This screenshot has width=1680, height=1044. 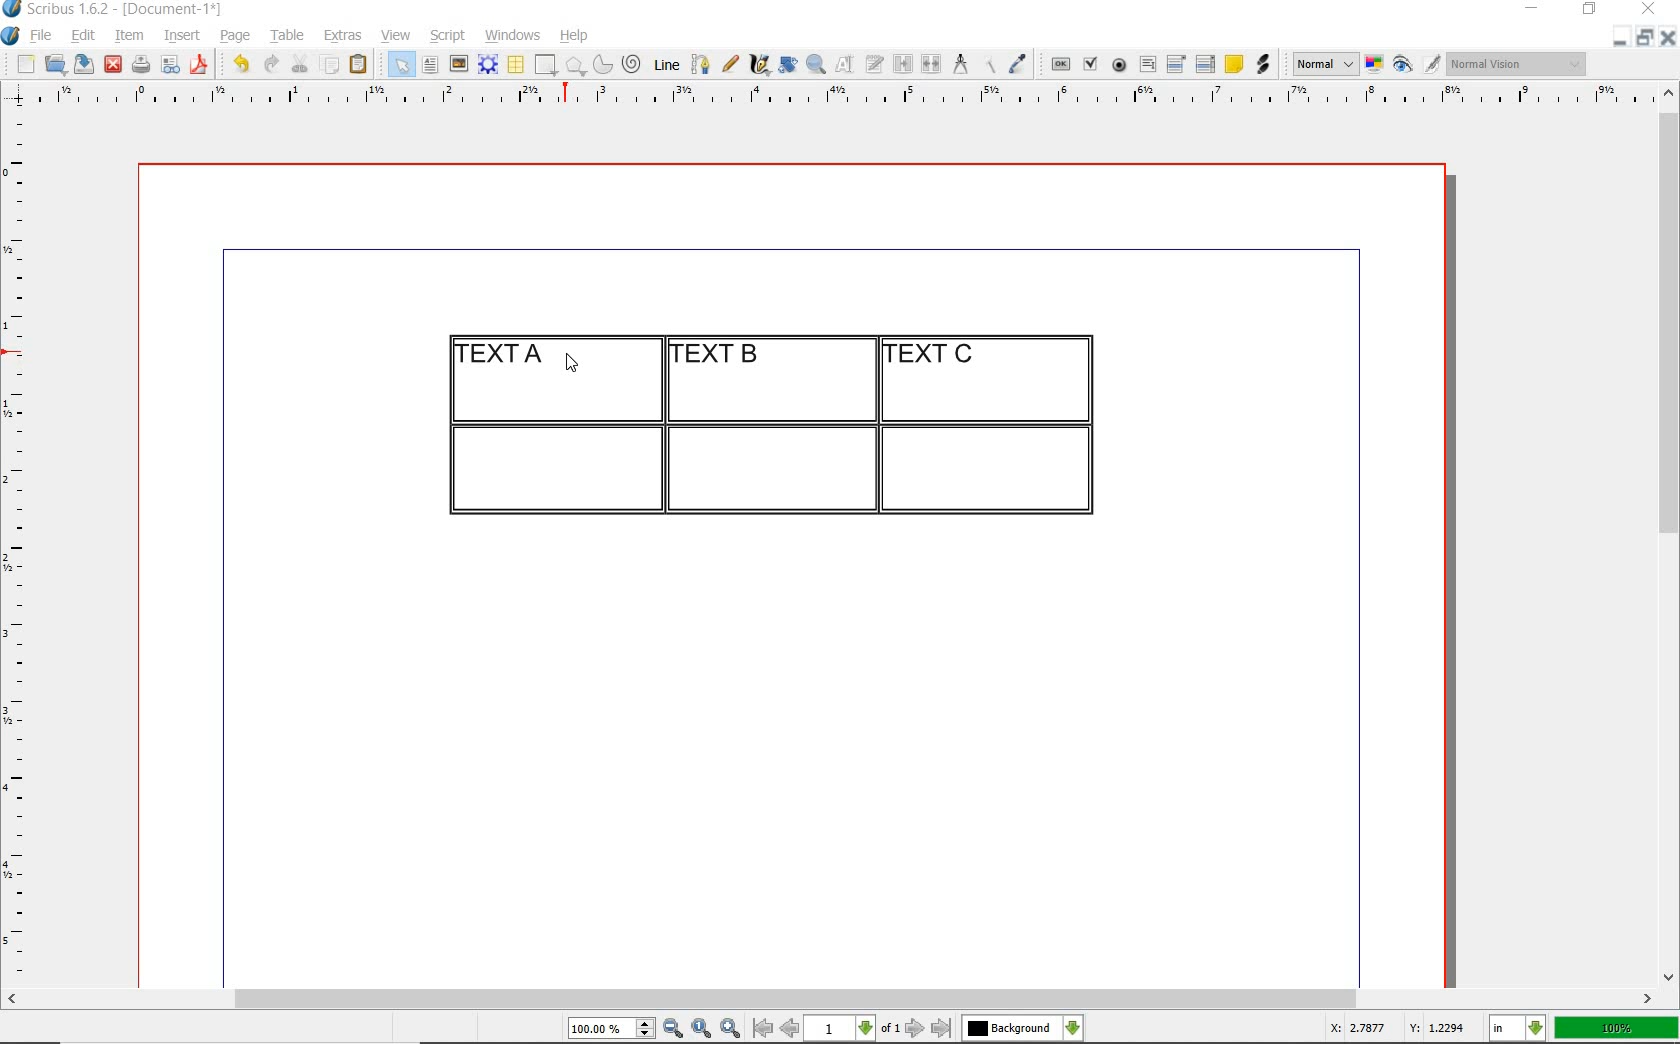 I want to click on paste, so click(x=362, y=65).